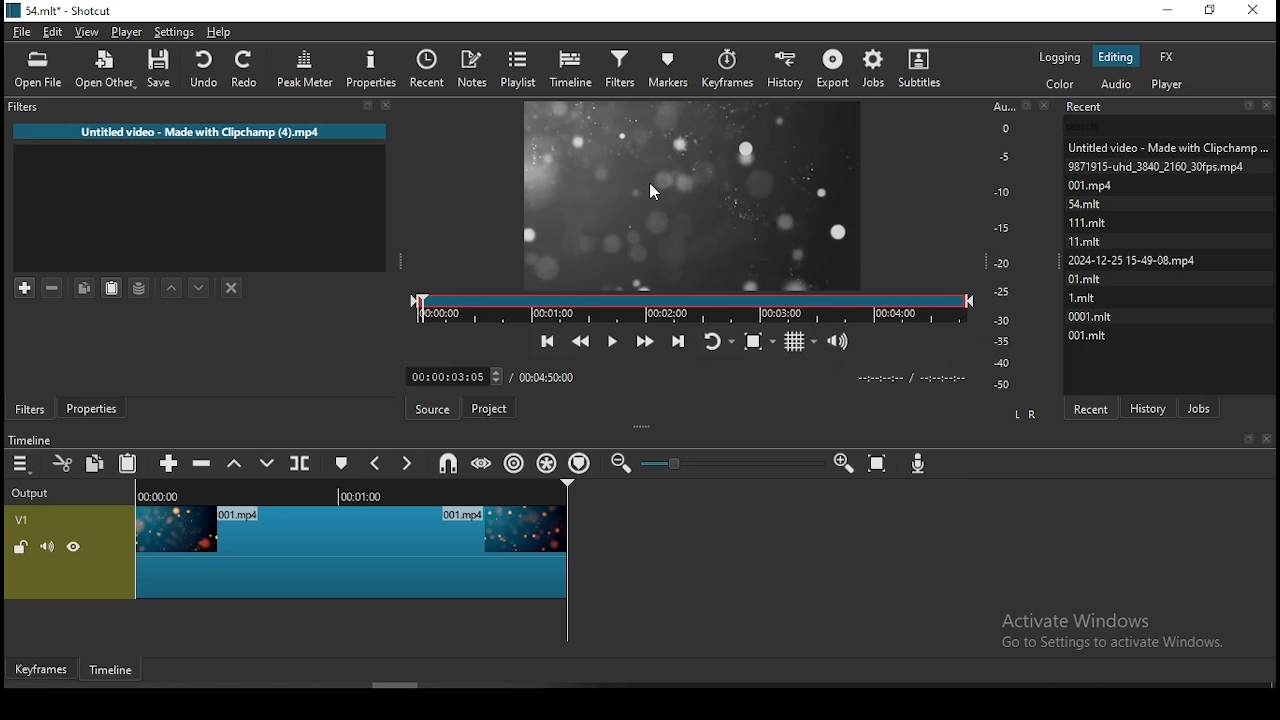 This screenshot has width=1280, height=720. What do you see at coordinates (1094, 406) in the screenshot?
I see `recent` at bounding box center [1094, 406].